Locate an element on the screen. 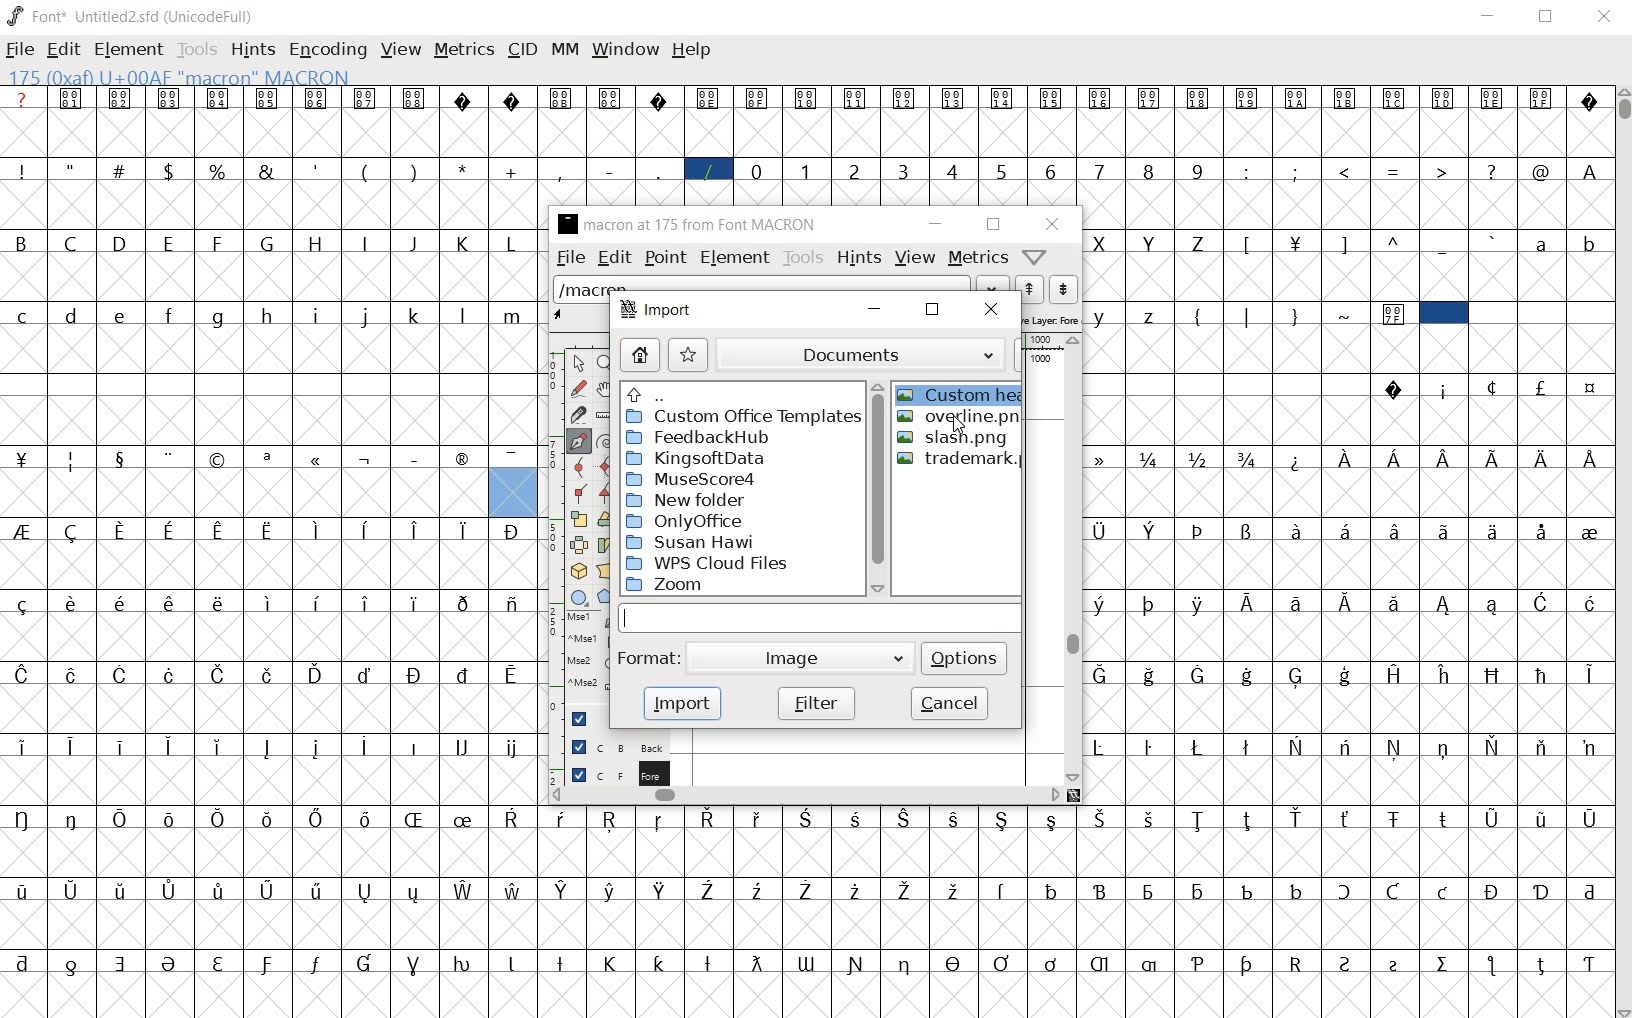 This screenshot has height=1018, width=1632. Symbol is located at coordinates (1199, 602).